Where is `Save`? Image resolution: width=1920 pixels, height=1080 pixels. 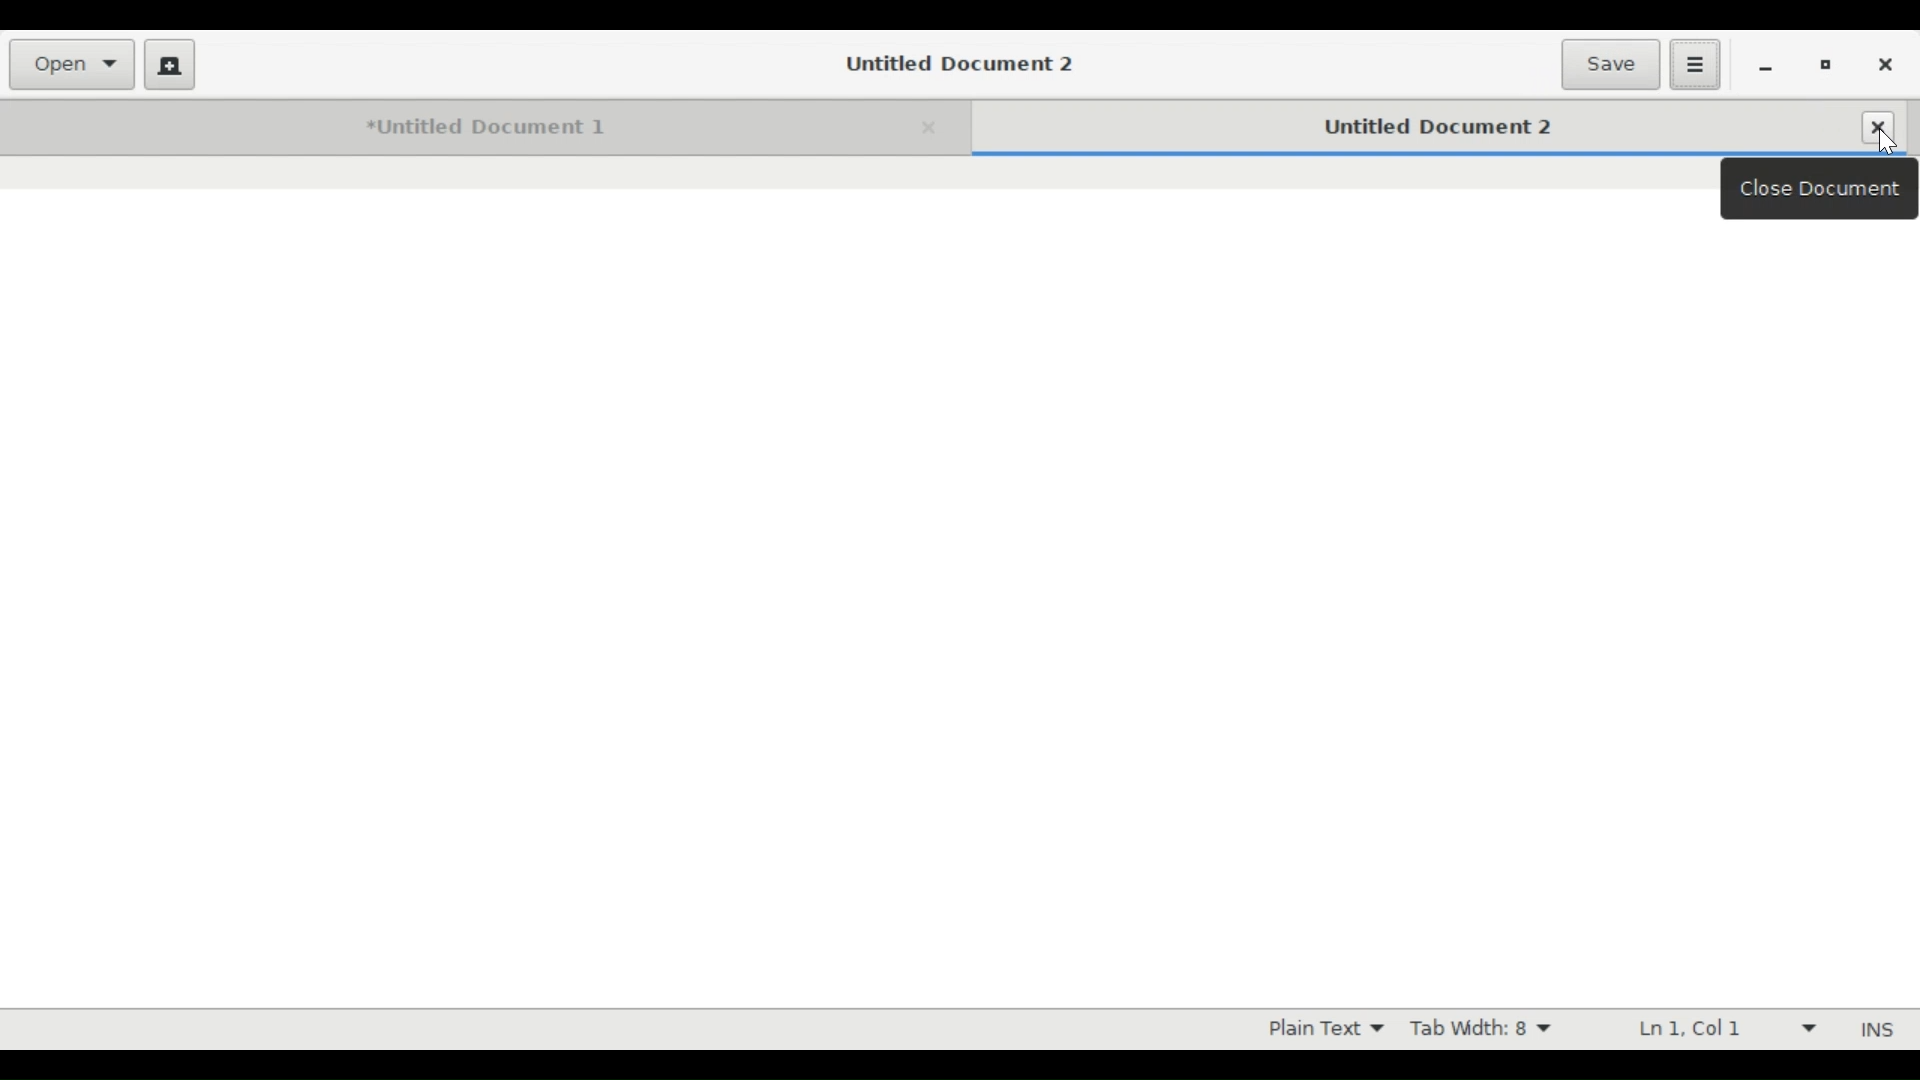
Save is located at coordinates (1611, 65).